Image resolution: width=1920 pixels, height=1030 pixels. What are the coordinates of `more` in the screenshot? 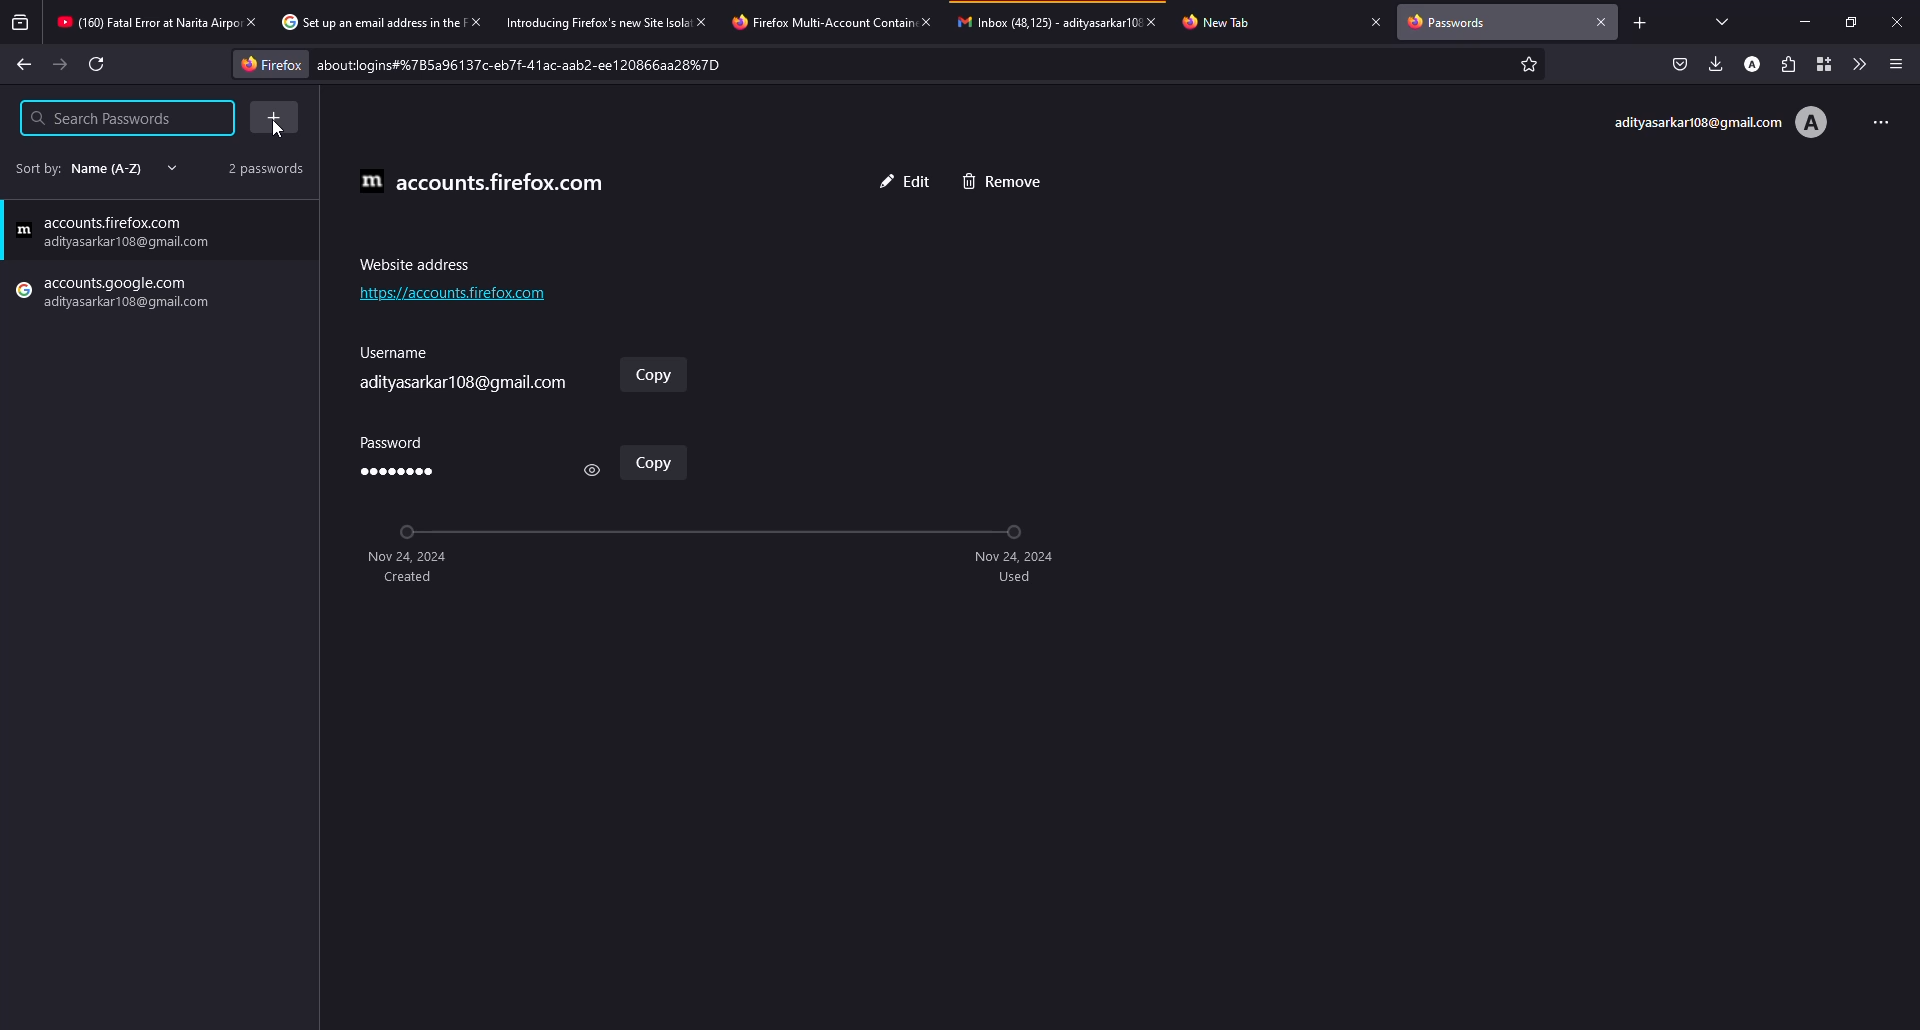 It's located at (1887, 119).